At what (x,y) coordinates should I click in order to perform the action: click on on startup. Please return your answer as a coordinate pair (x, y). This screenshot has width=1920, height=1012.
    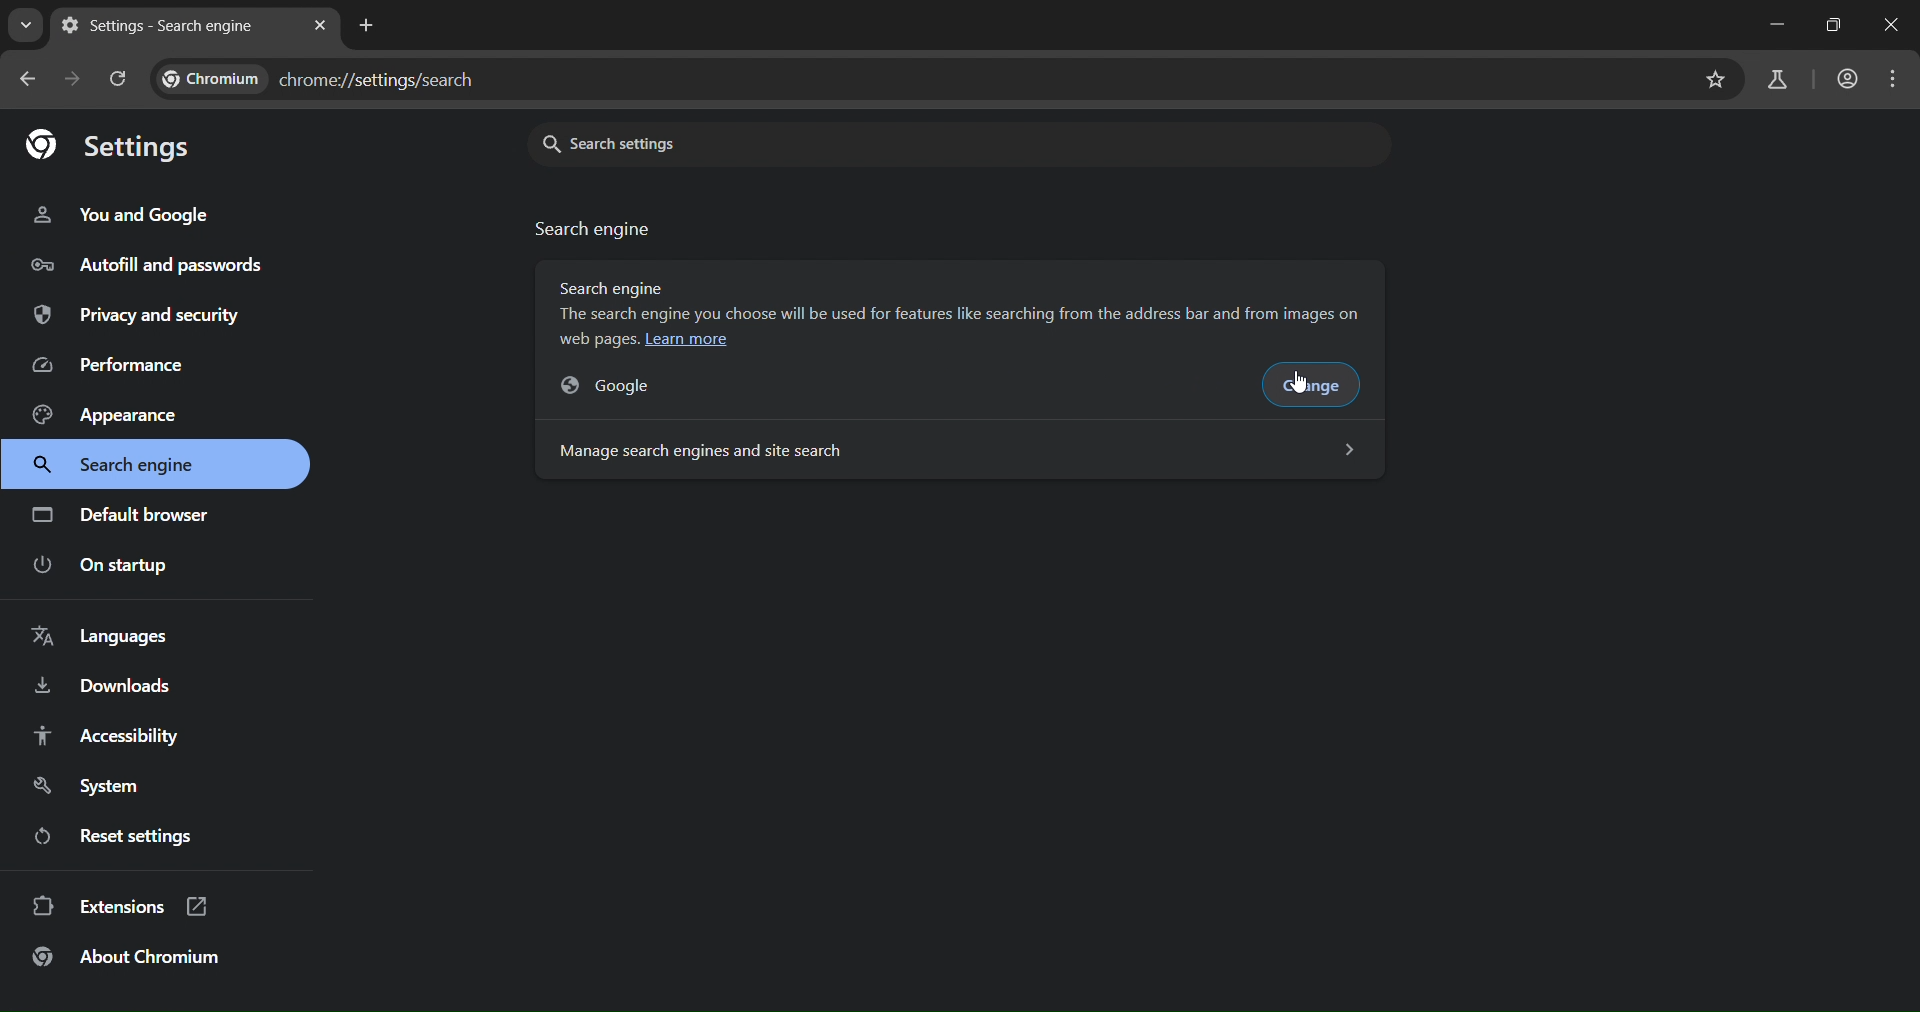
    Looking at the image, I should click on (103, 566).